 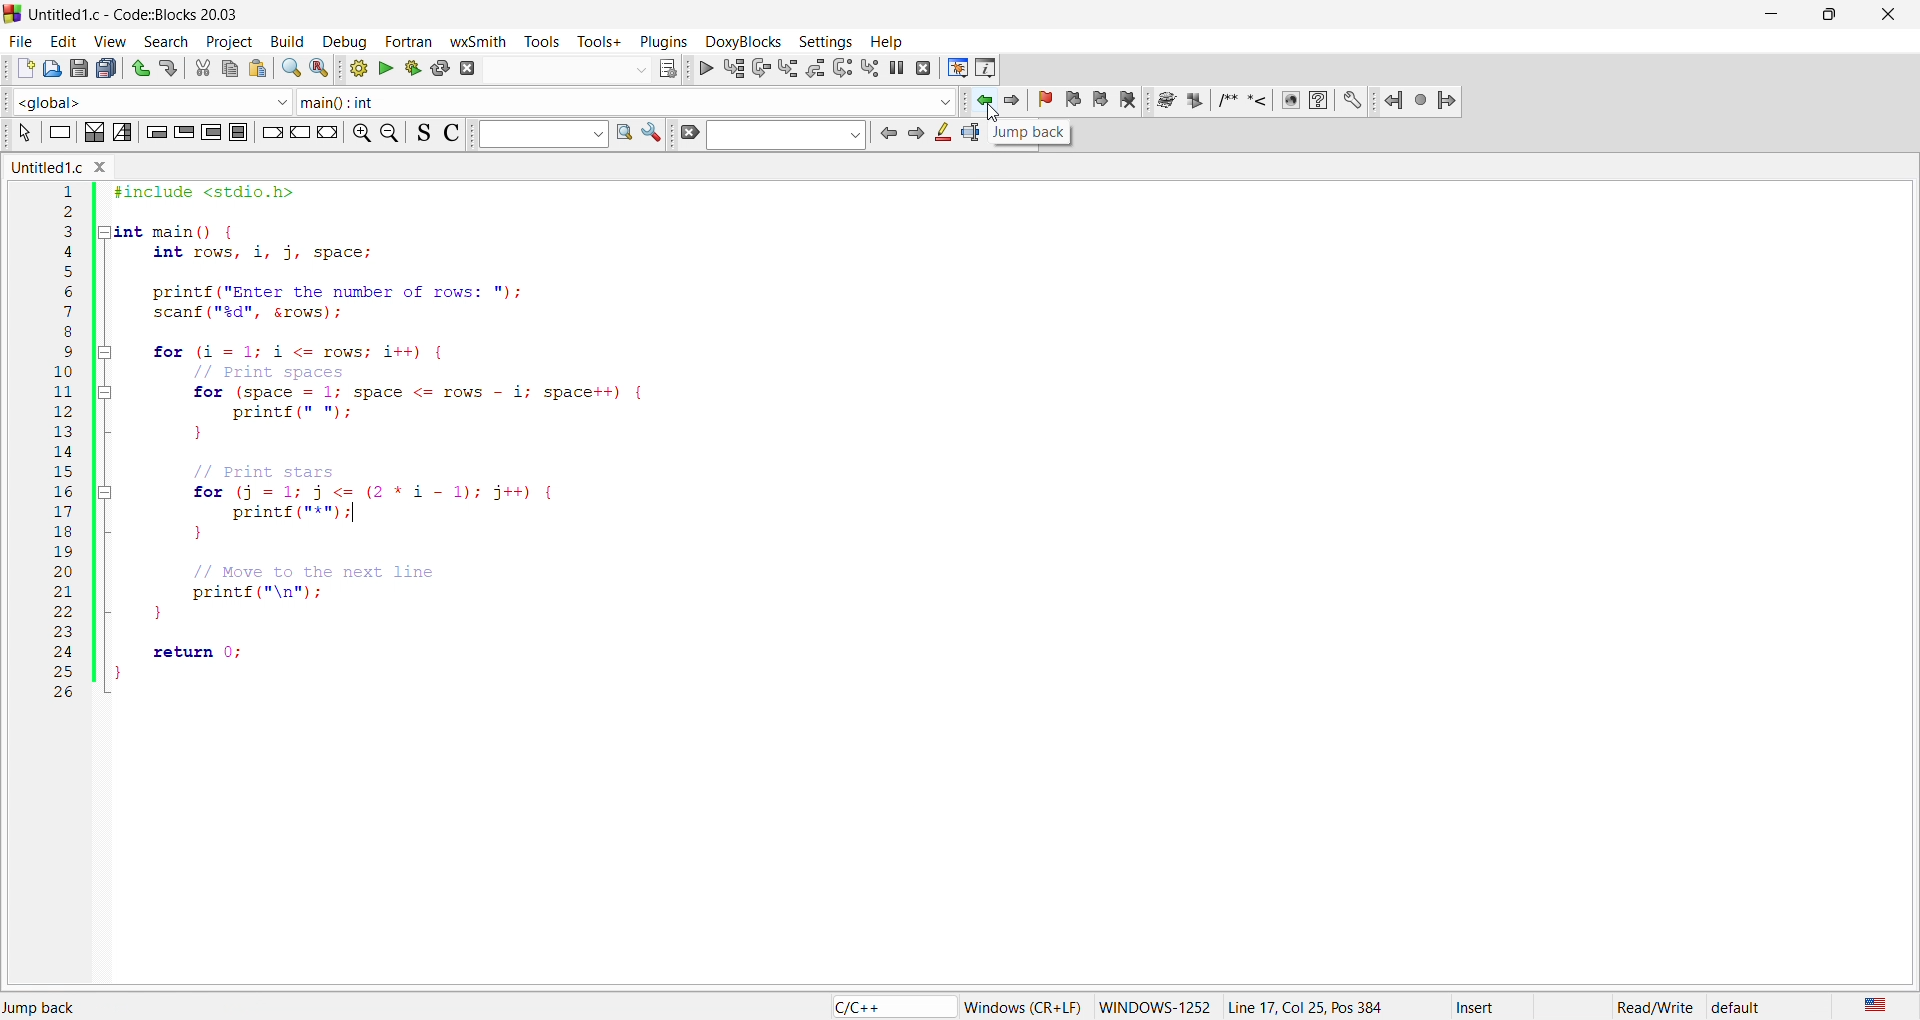 I want to click on windows, so click(x=1160, y=1004).